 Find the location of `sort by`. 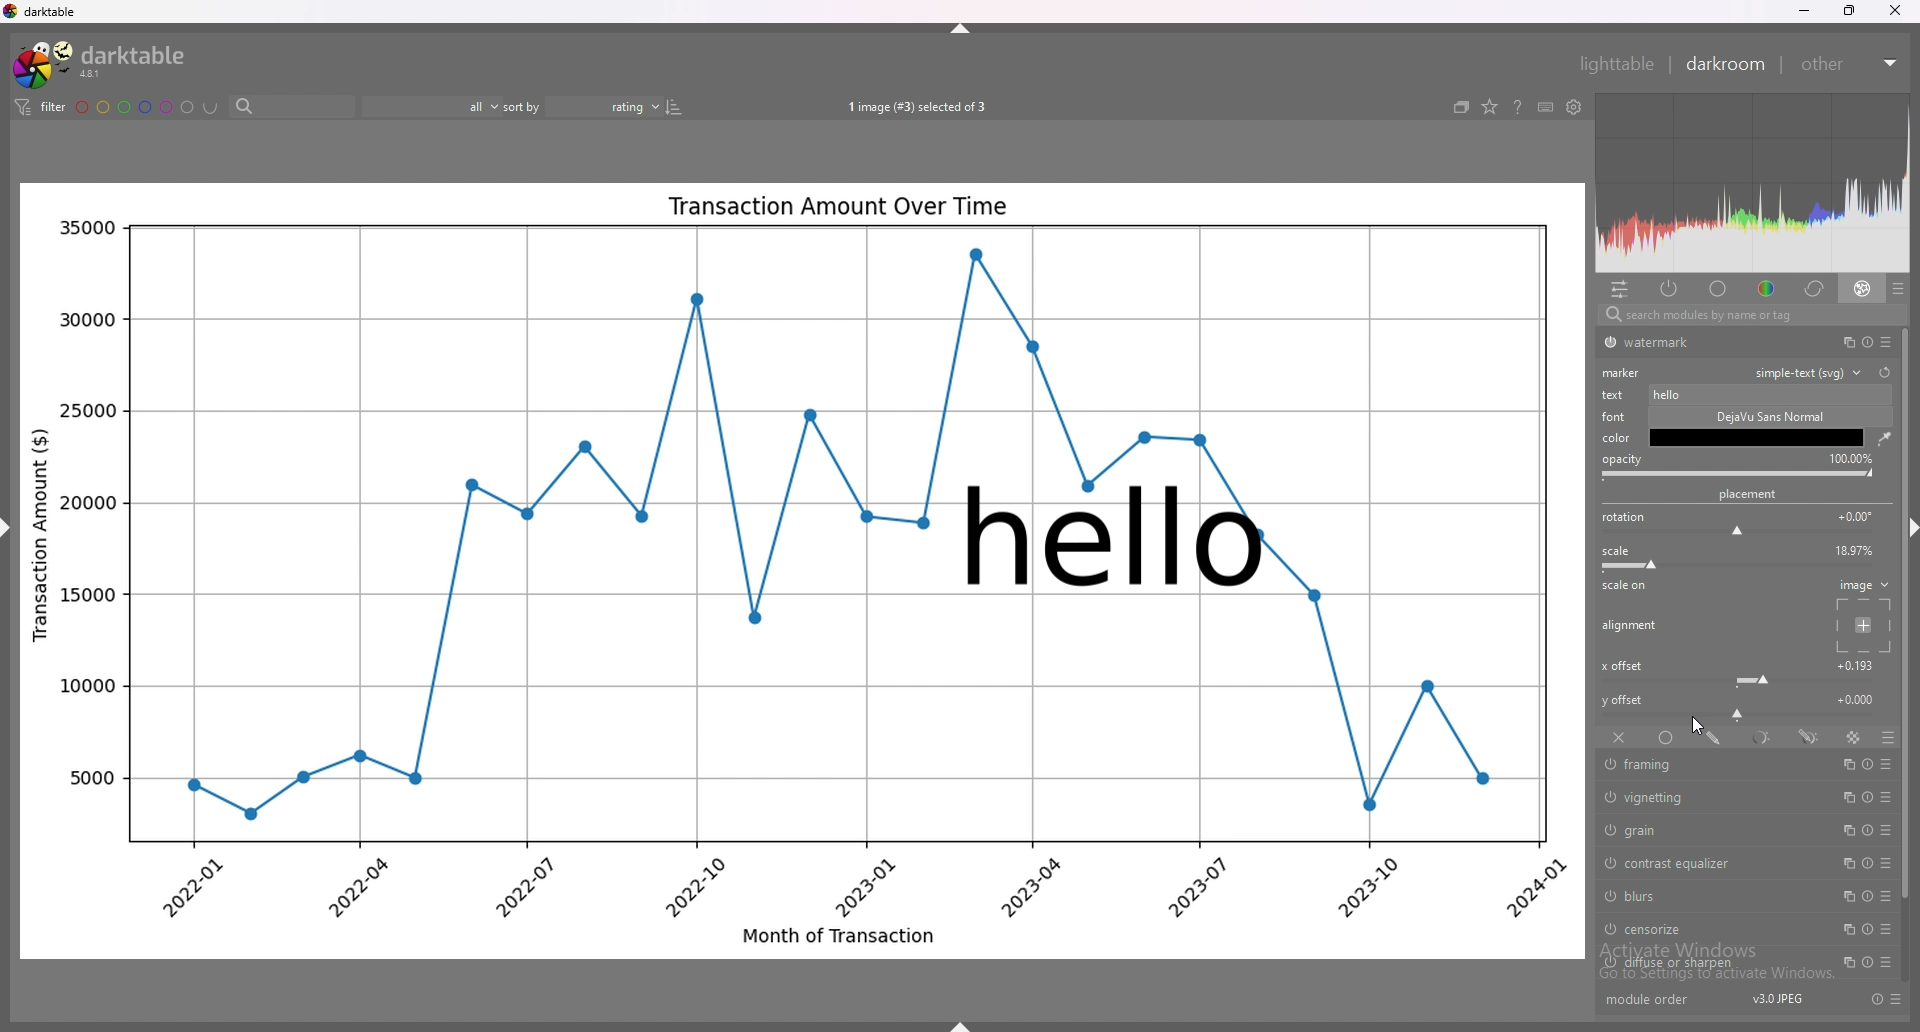

sort by is located at coordinates (582, 104).